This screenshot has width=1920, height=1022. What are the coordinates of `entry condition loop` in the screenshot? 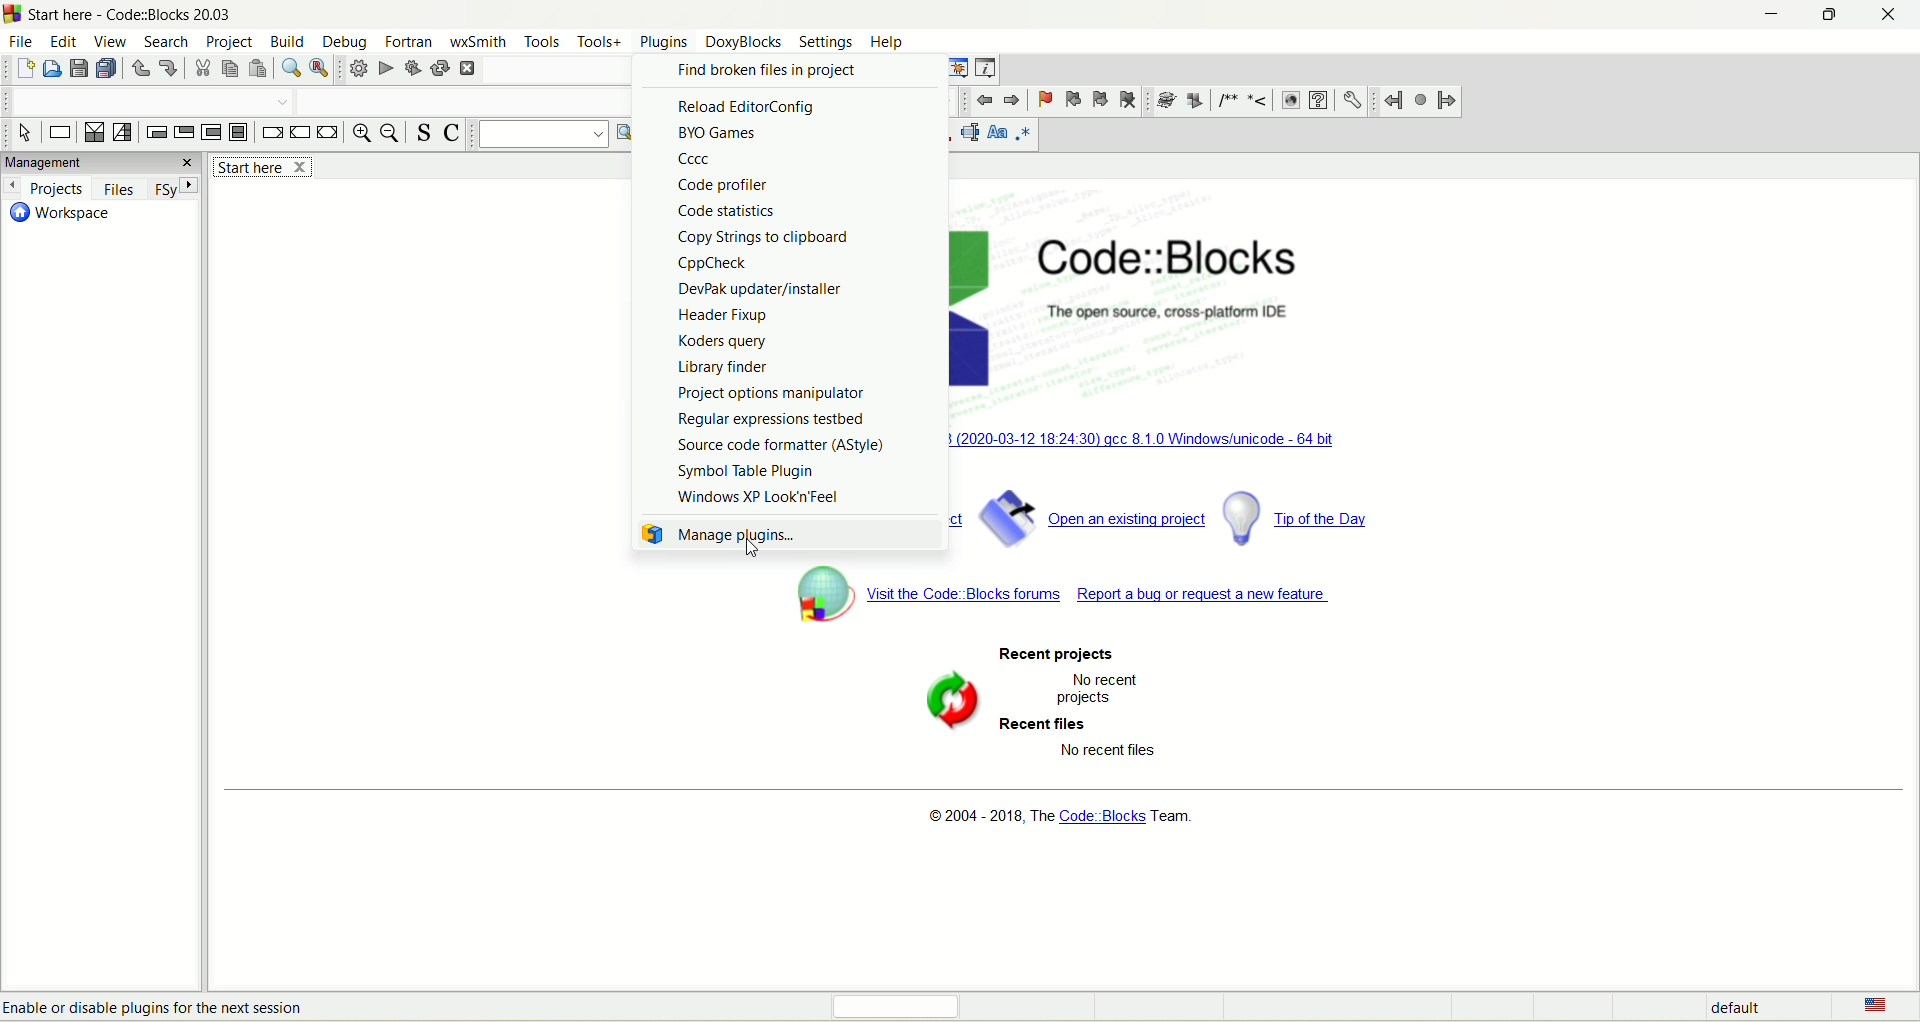 It's located at (154, 133).